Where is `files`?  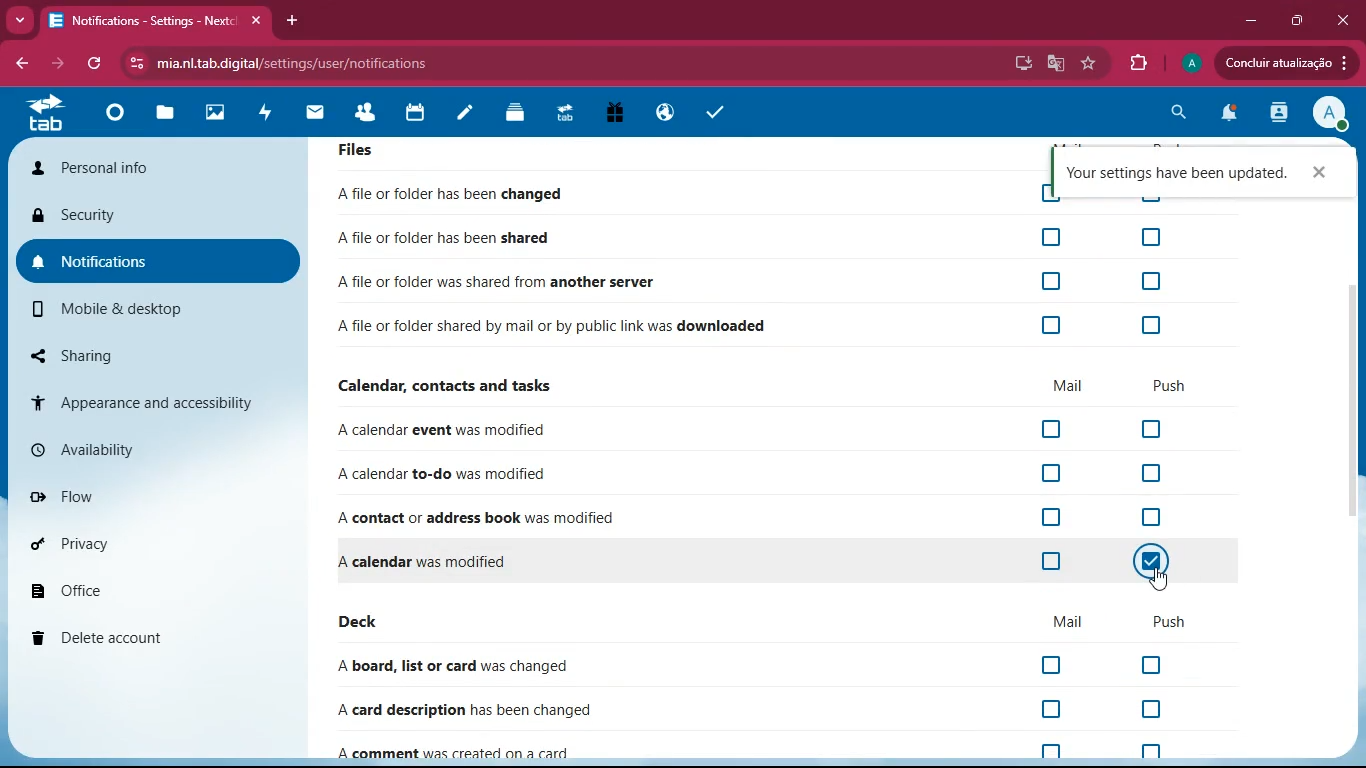
files is located at coordinates (170, 114).